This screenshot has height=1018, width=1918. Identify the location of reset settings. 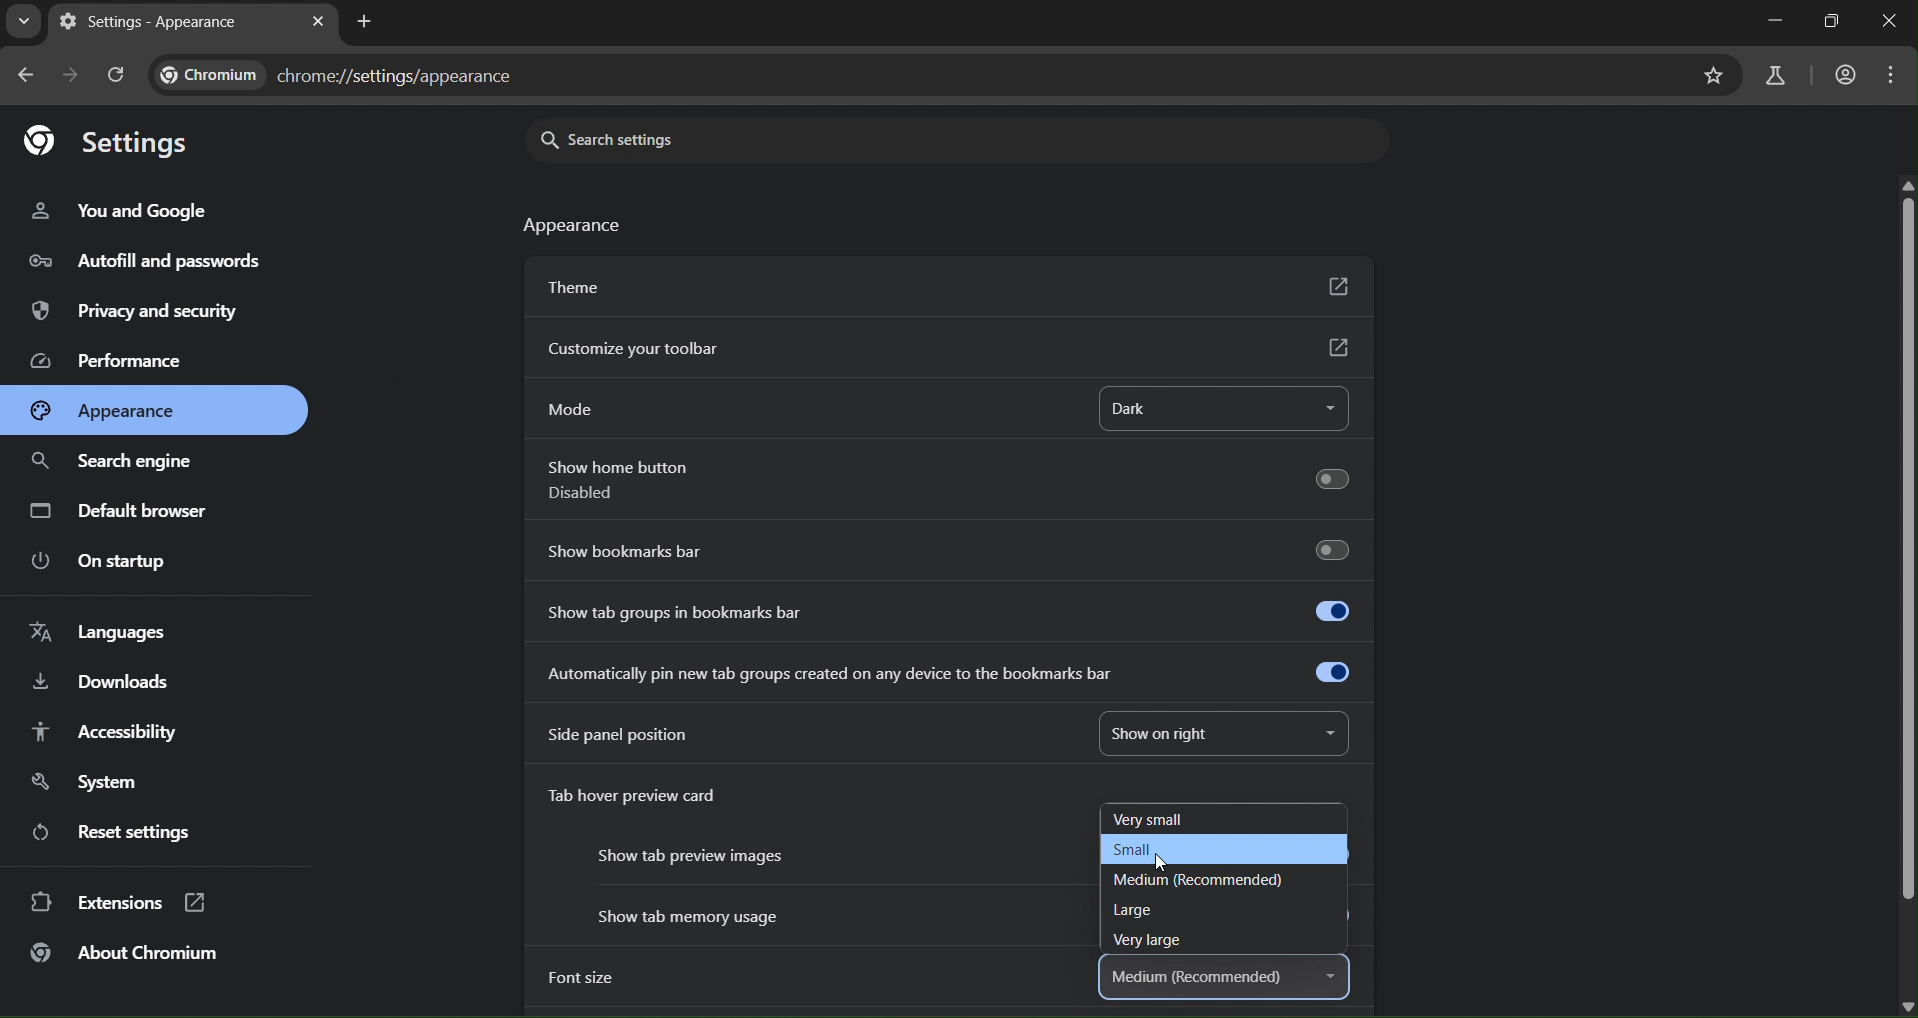
(123, 830).